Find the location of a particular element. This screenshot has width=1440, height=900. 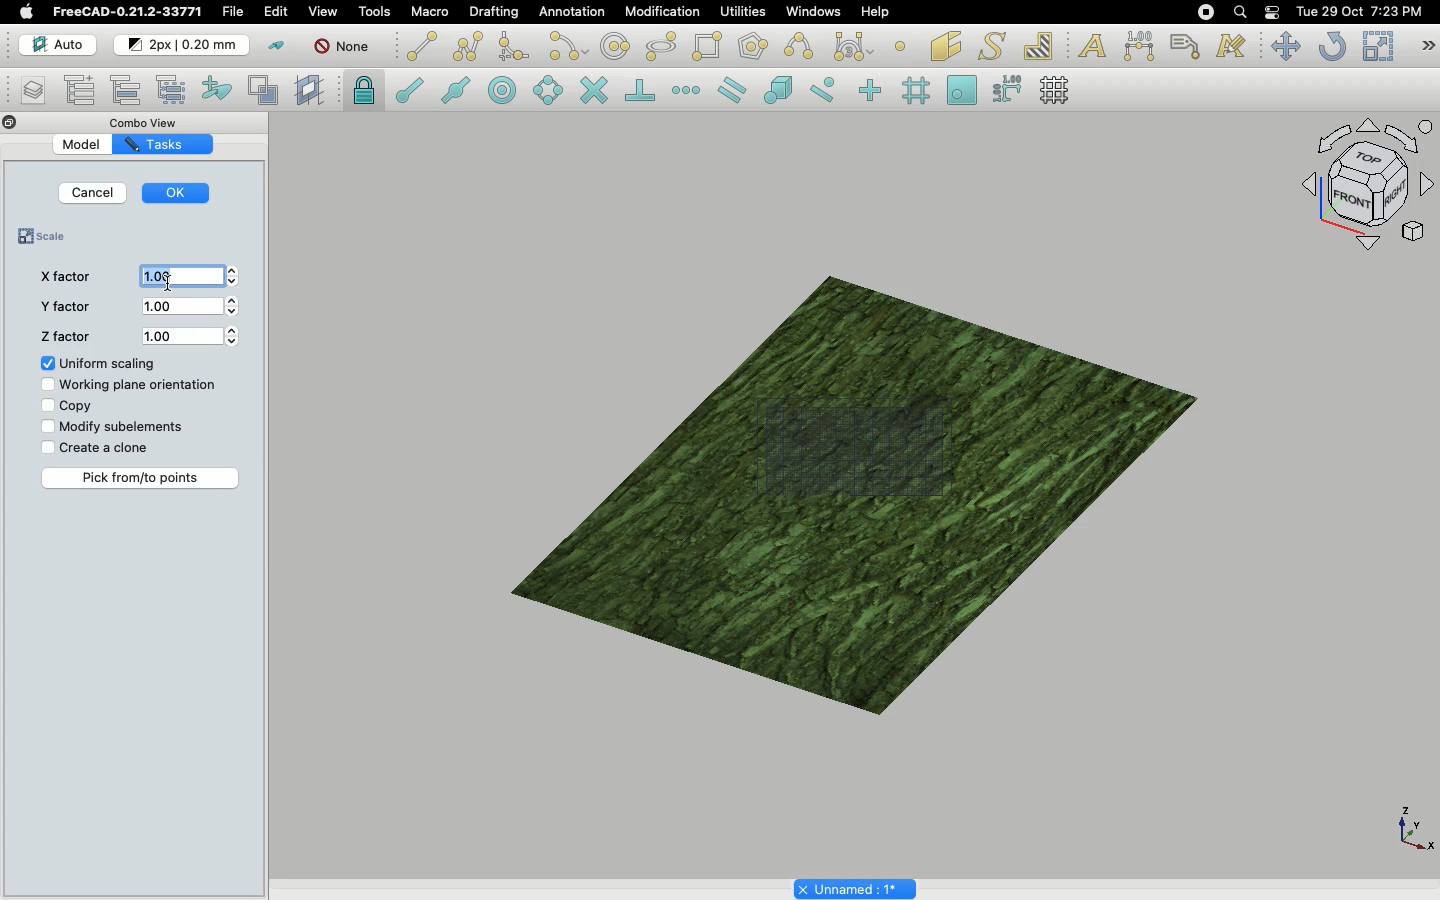

Pick from/to points is located at coordinates (142, 478).